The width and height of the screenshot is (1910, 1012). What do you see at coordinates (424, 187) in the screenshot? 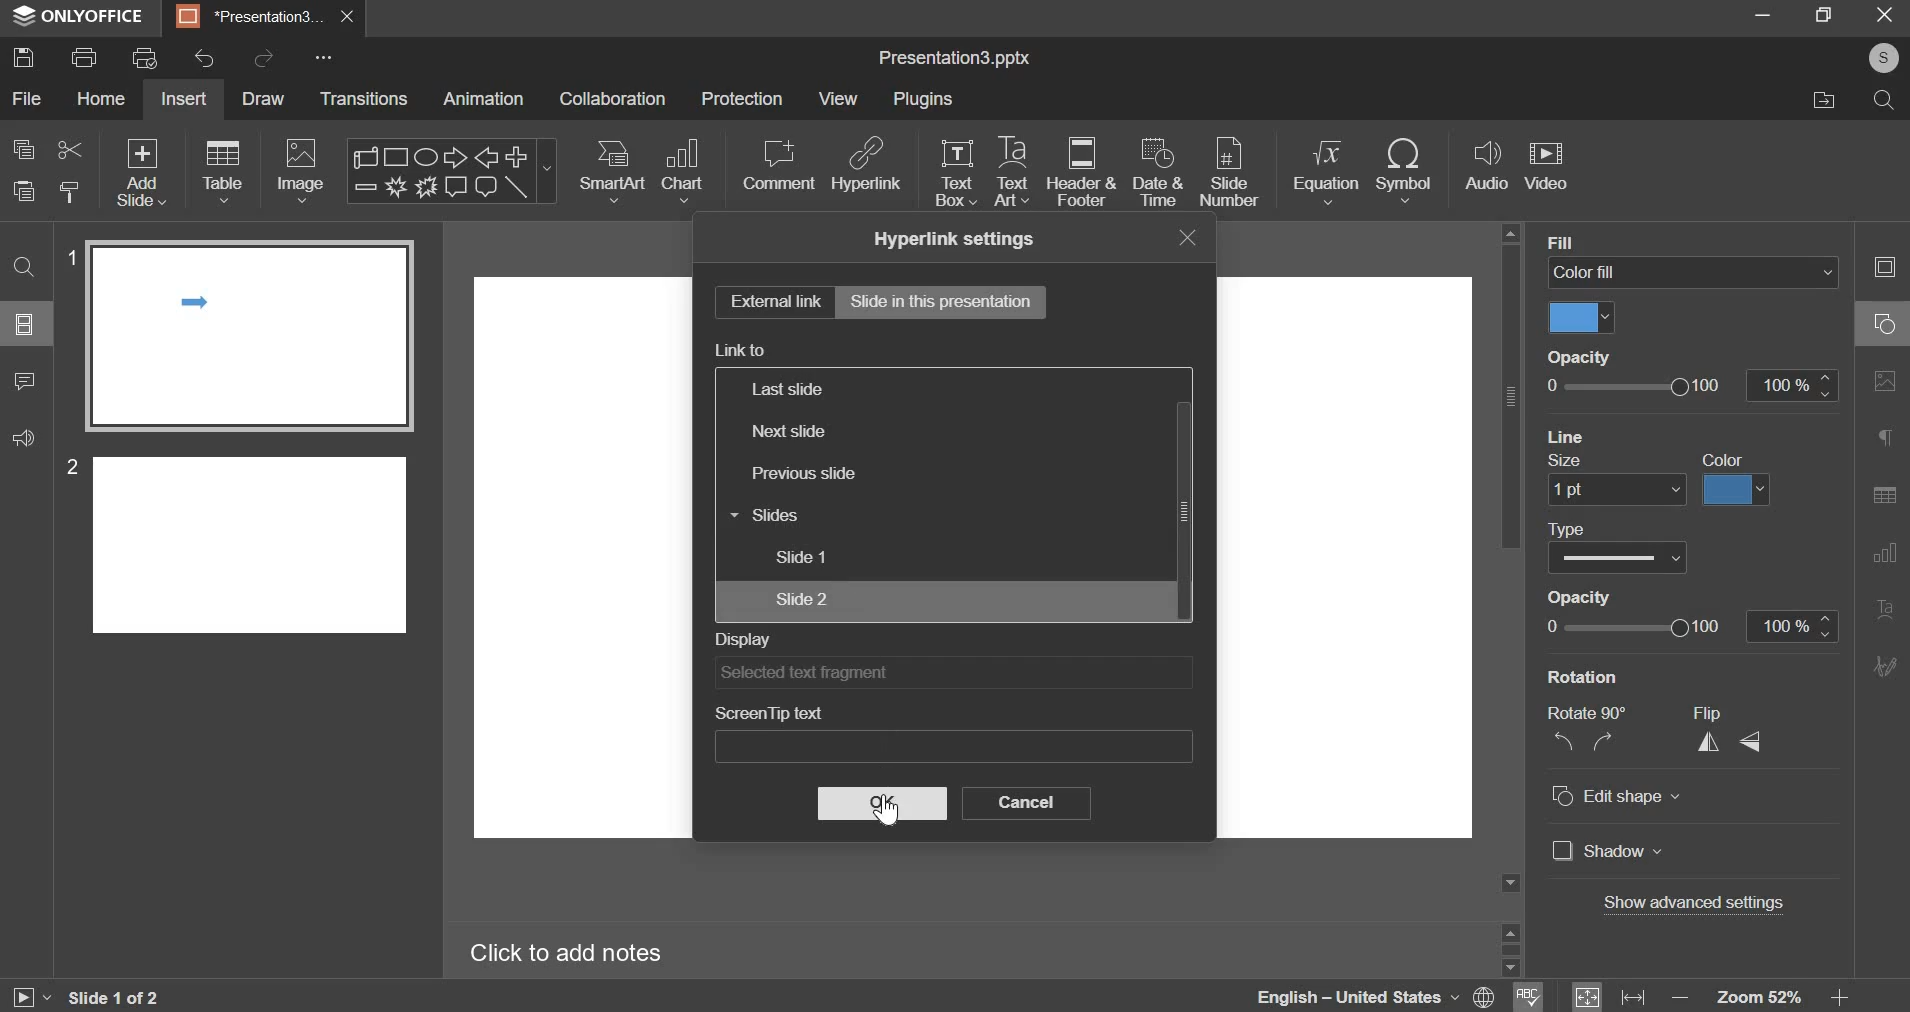
I see `explosion 2` at bounding box center [424, 187].